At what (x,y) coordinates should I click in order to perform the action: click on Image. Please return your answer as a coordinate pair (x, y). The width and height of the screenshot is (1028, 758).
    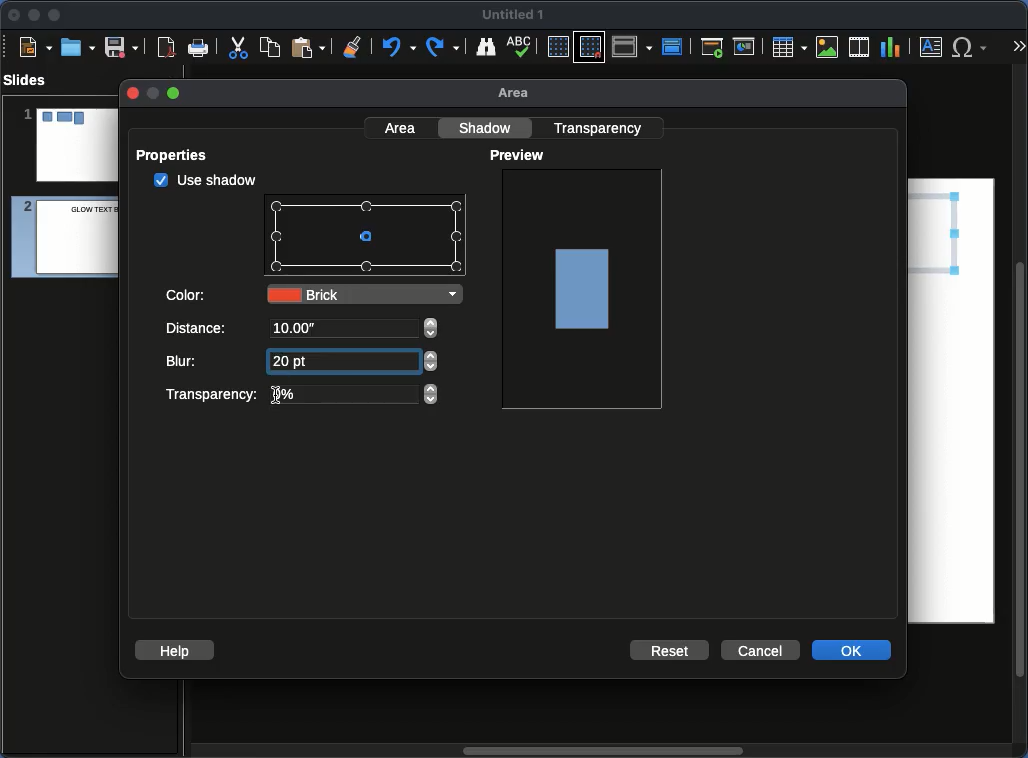
    Looking at the image, I should click on (584, 287).